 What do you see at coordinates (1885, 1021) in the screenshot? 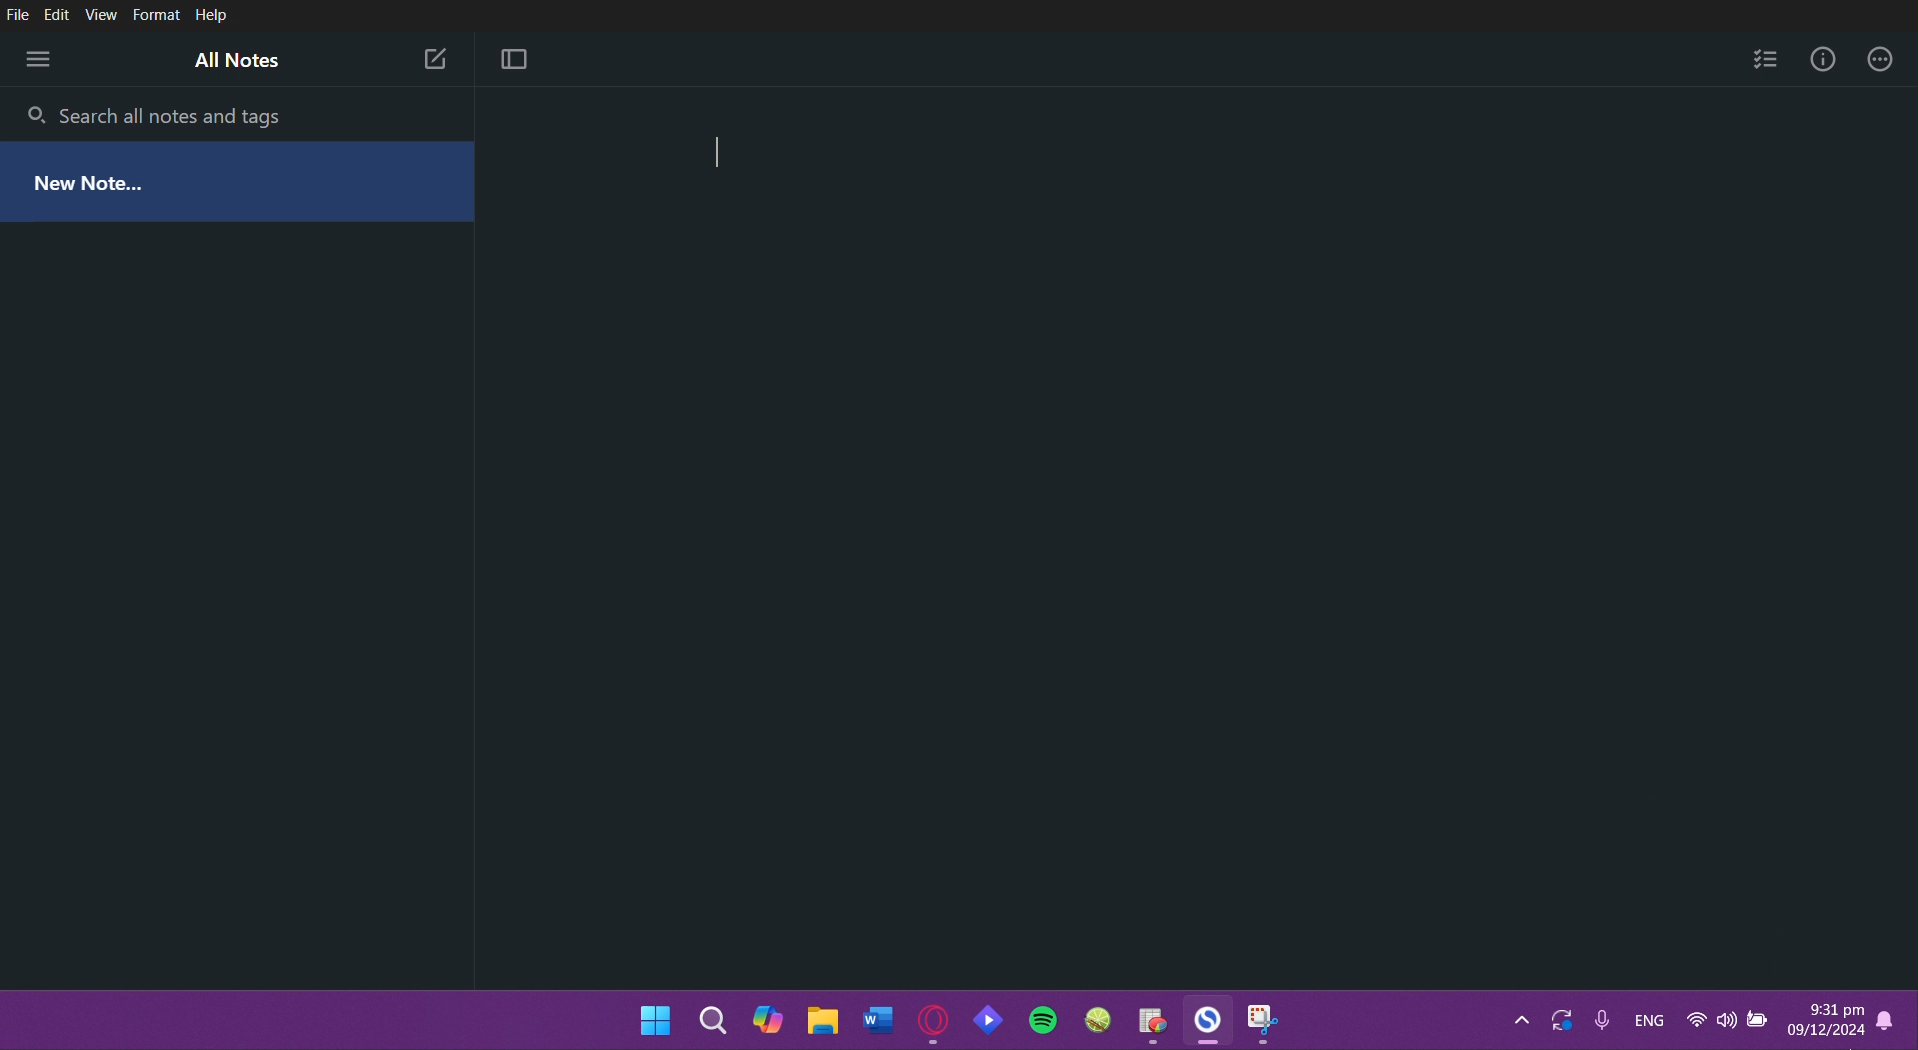
I see `notification` at bounding box center [1885, 1021].